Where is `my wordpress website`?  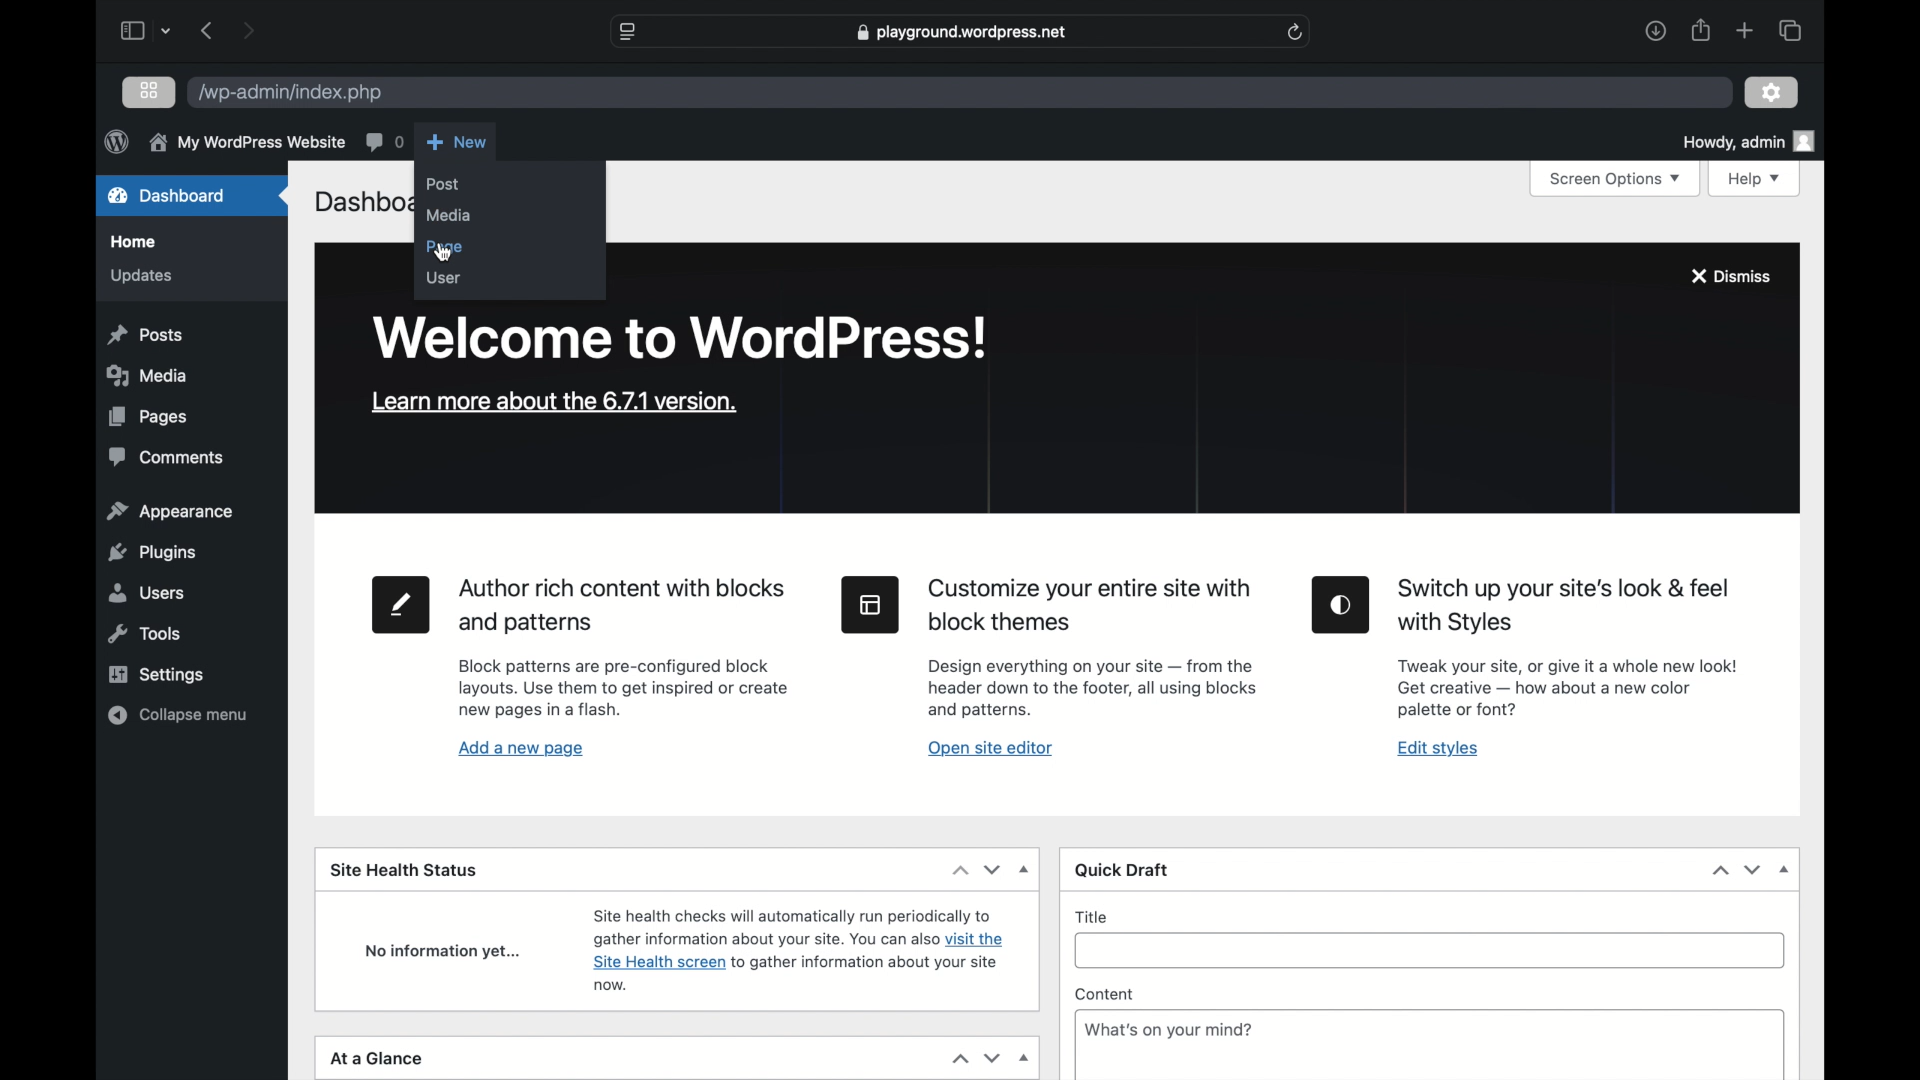
my wordpress website is located at coordinates (246, 143).